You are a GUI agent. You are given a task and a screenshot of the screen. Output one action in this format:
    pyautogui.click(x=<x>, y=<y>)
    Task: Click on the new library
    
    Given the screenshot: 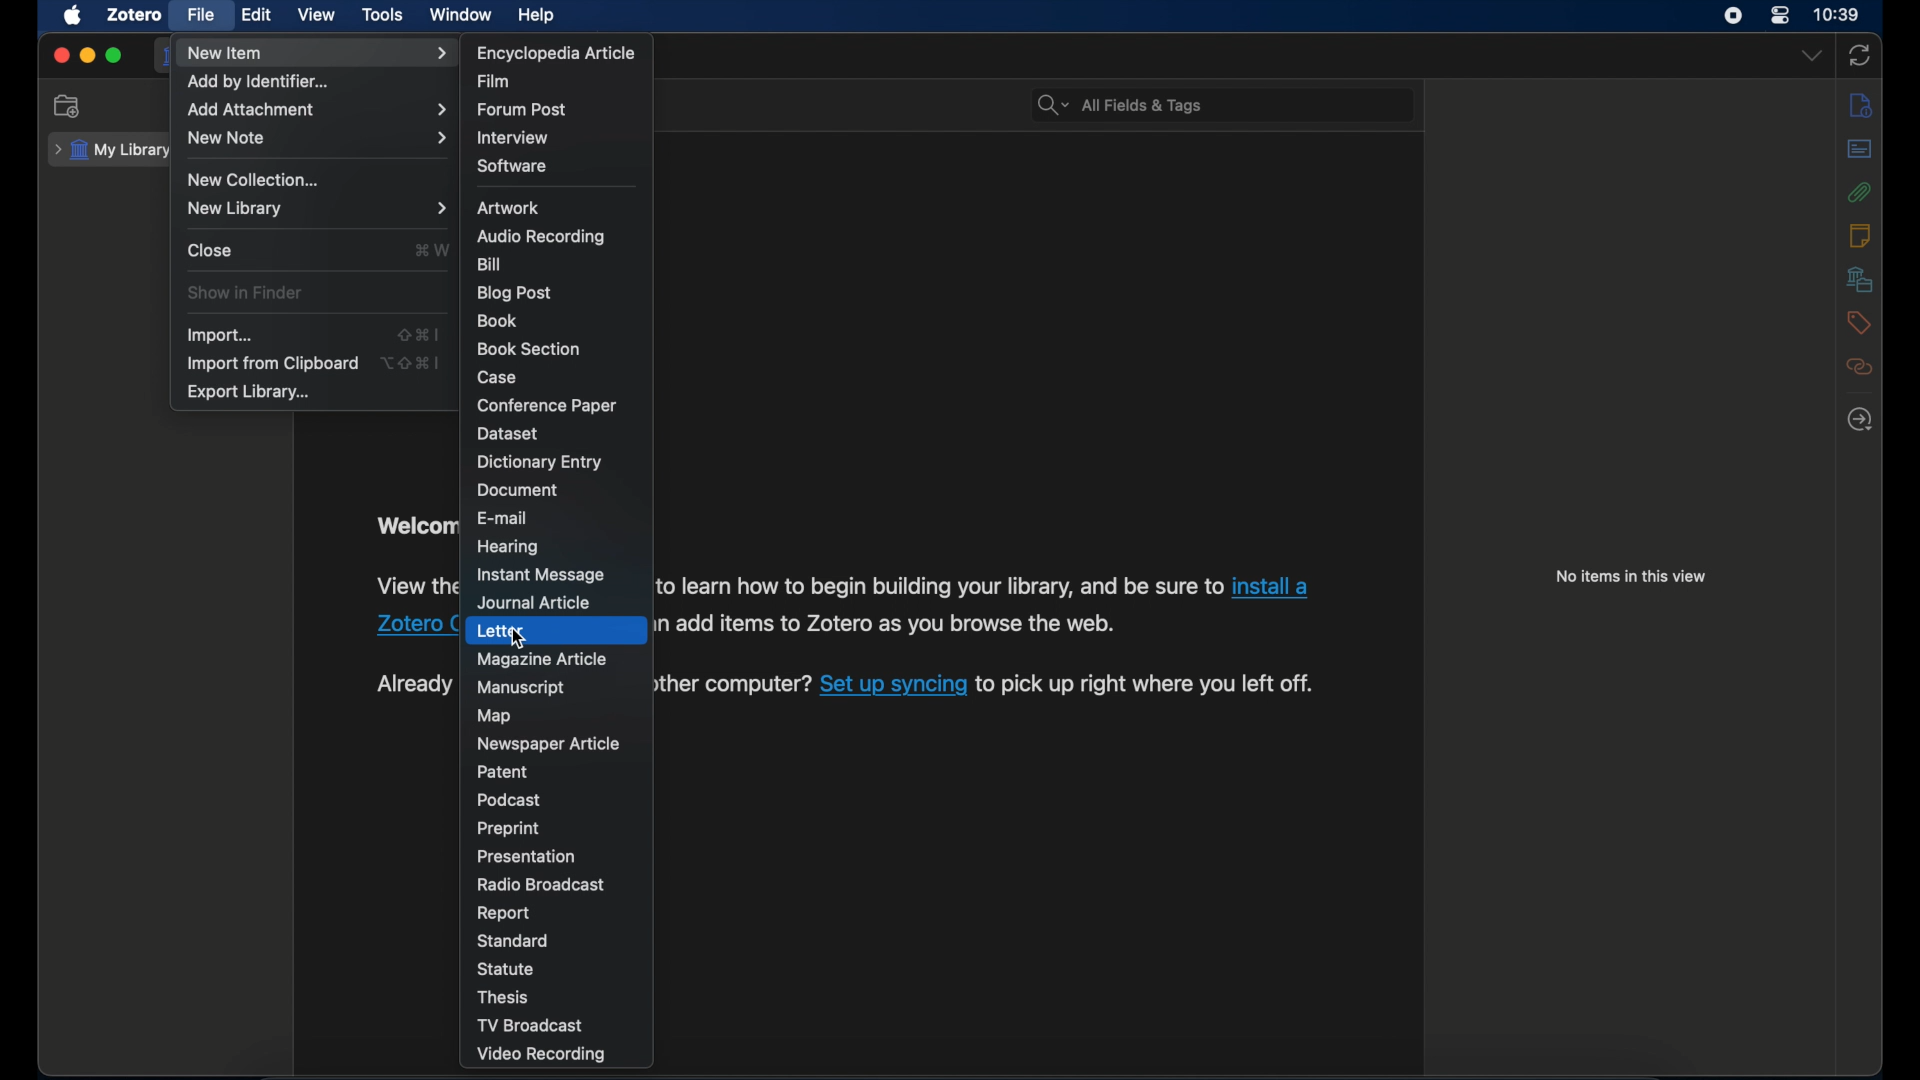 What is the action you would take?
    pyautogui.click(x=317, y=208)
    